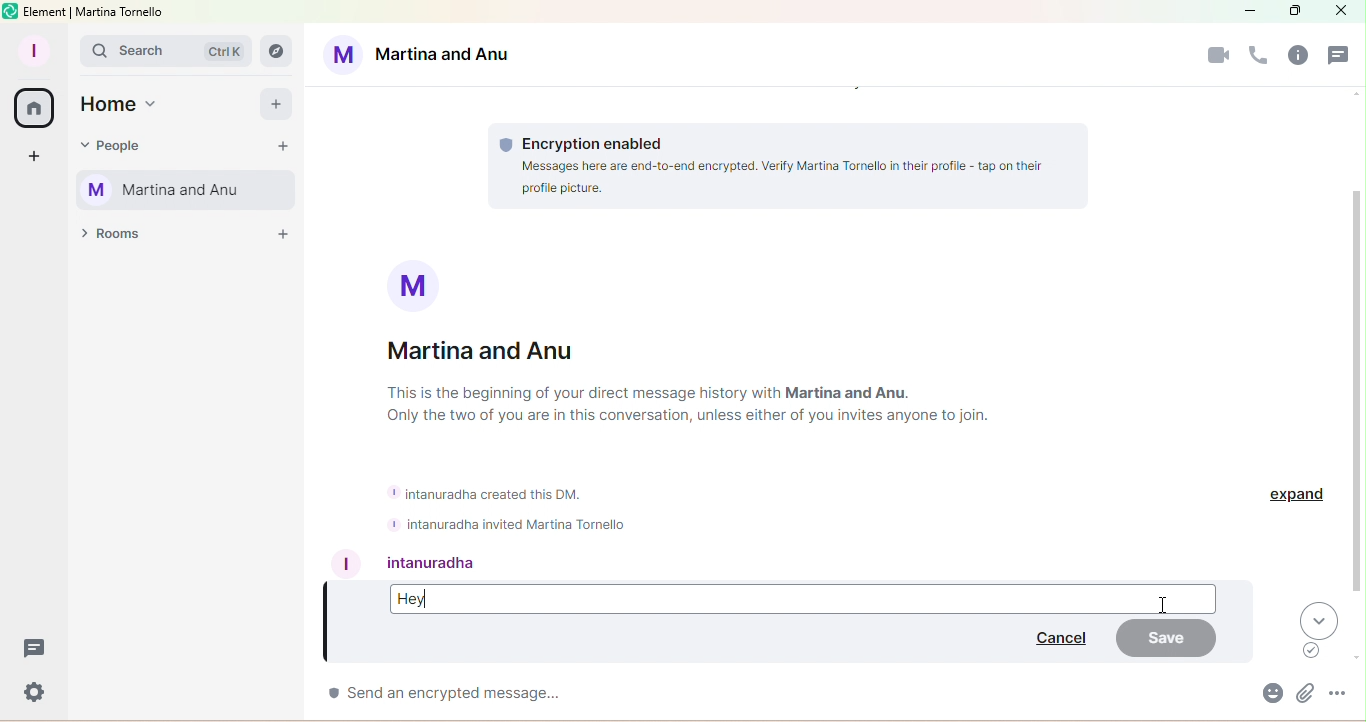 This screenshot has height=722, width=1366. I want to click on Start chat, so click(282, 147).